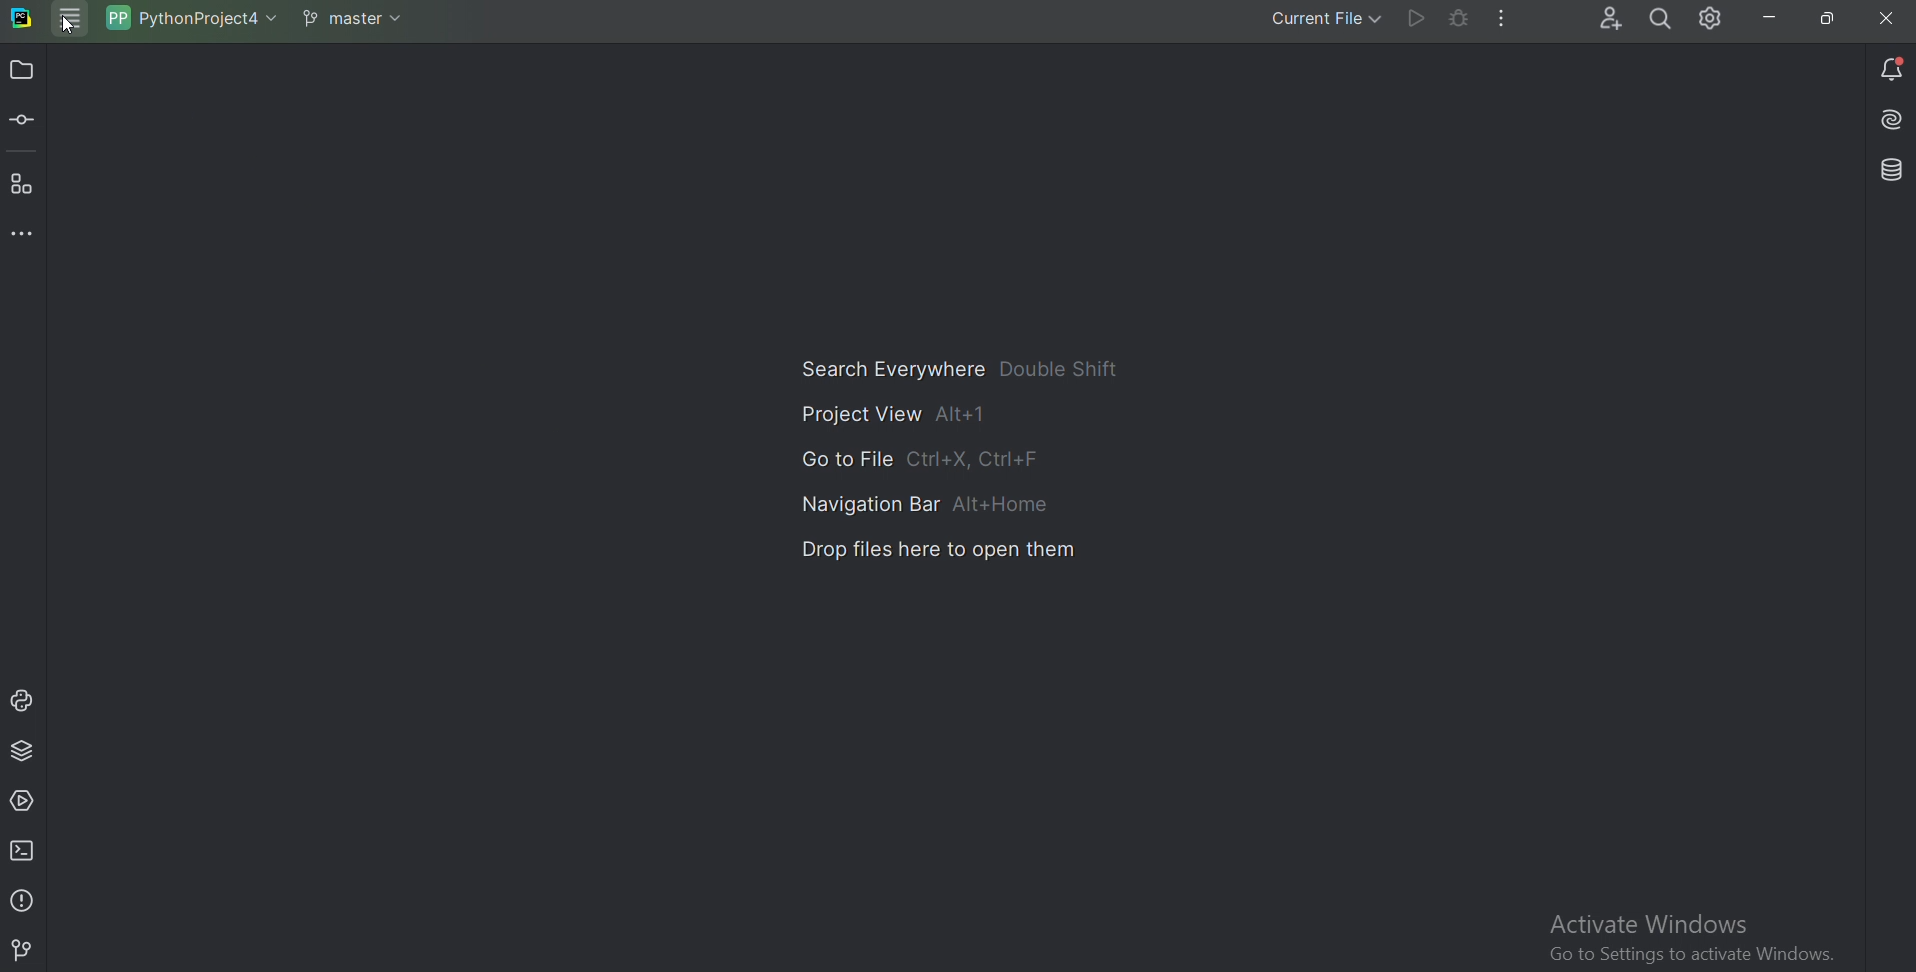 This screenshot has width=1916, height=972. Describe the element at coordinates (1313, 19) in the screenshot. I see `Current file` at that location.